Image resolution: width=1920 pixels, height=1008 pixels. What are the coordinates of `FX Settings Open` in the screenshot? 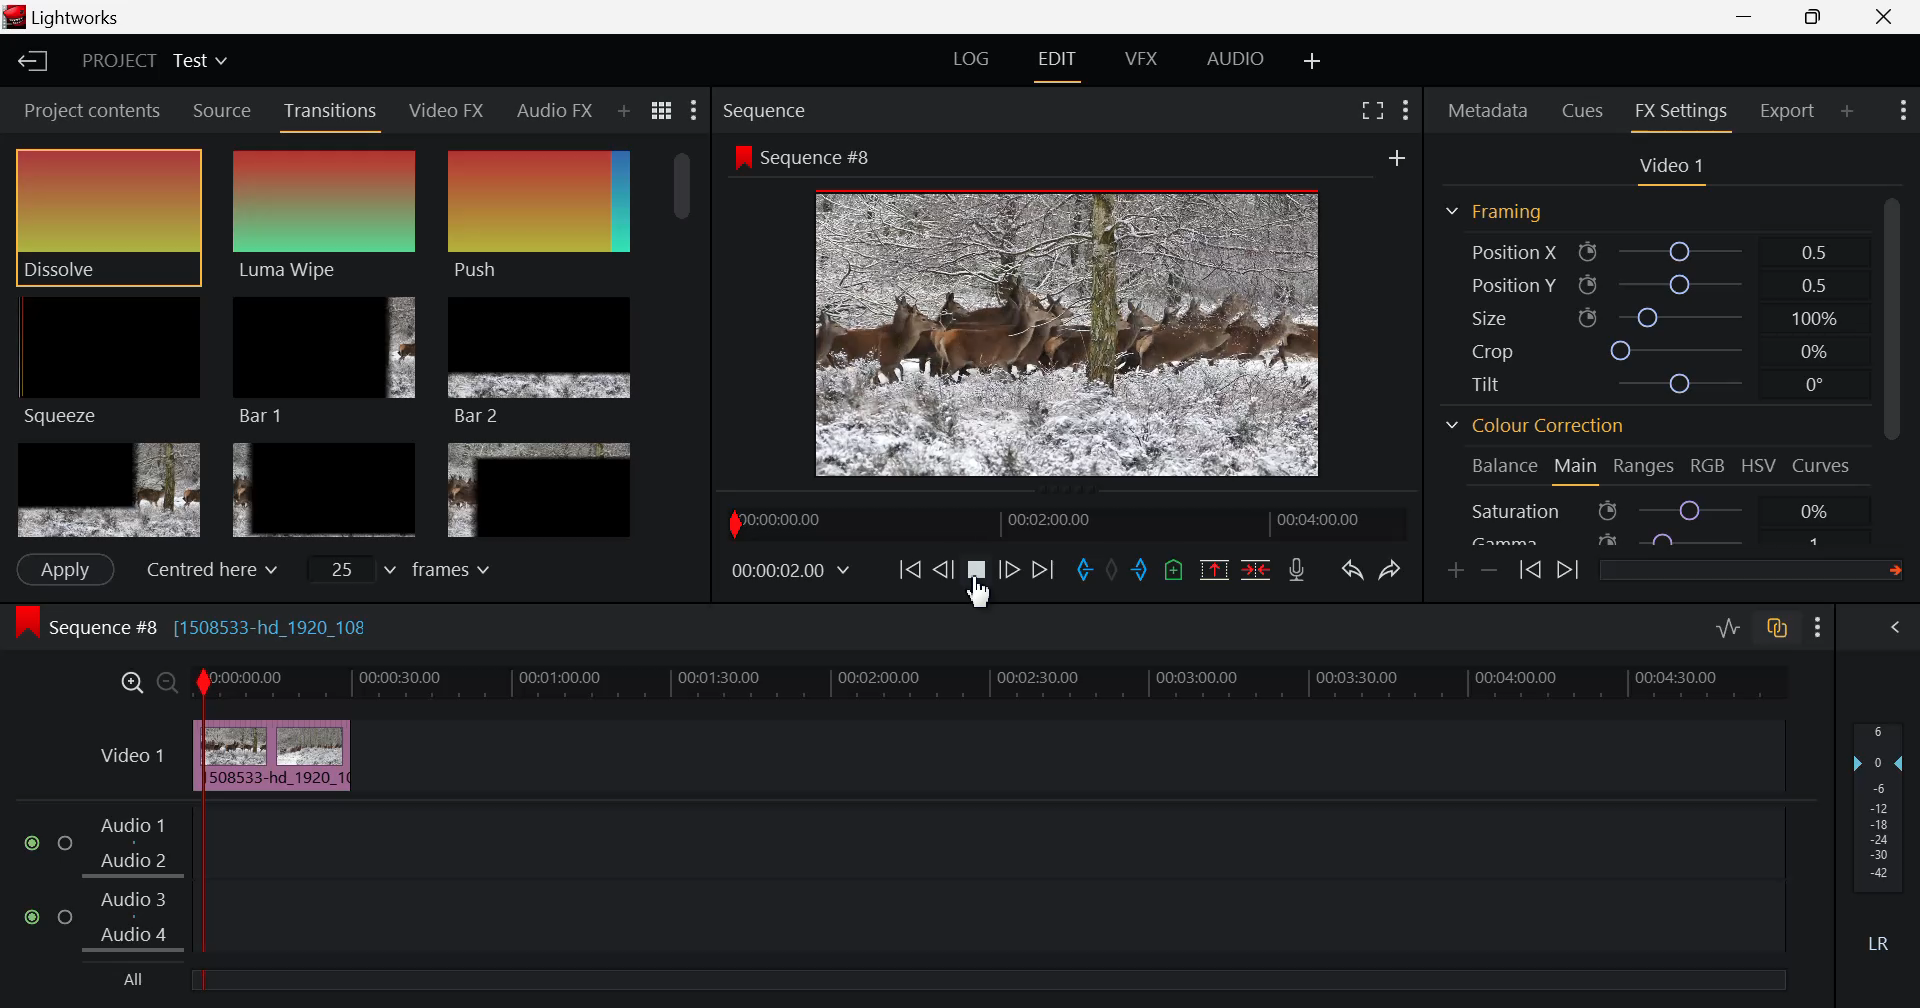 It's located at (1681, 114).